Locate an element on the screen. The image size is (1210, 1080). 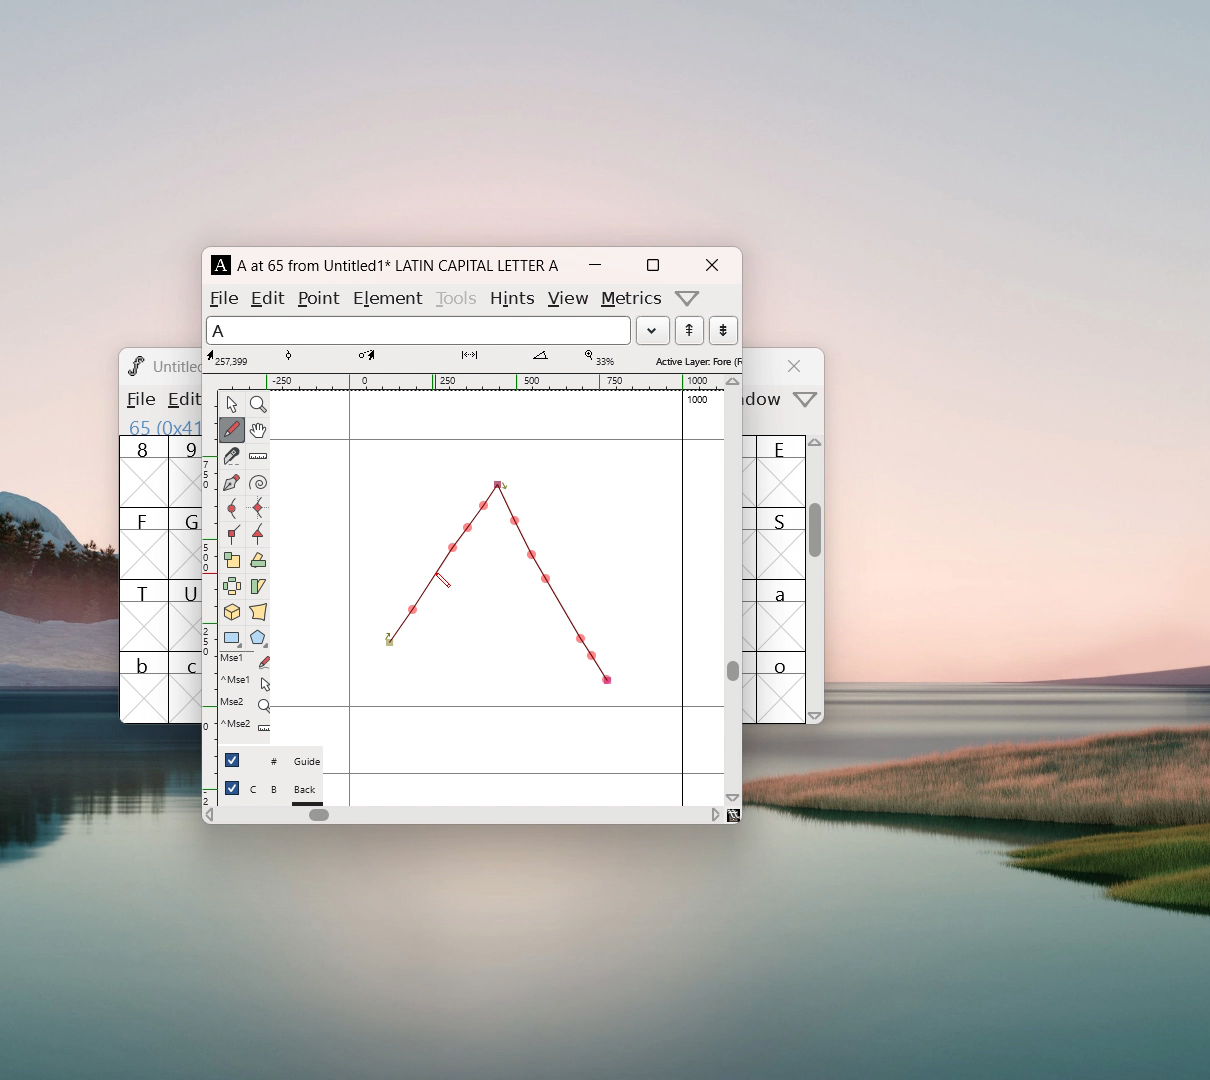
Mse1 is located at coordinates (247, 661).